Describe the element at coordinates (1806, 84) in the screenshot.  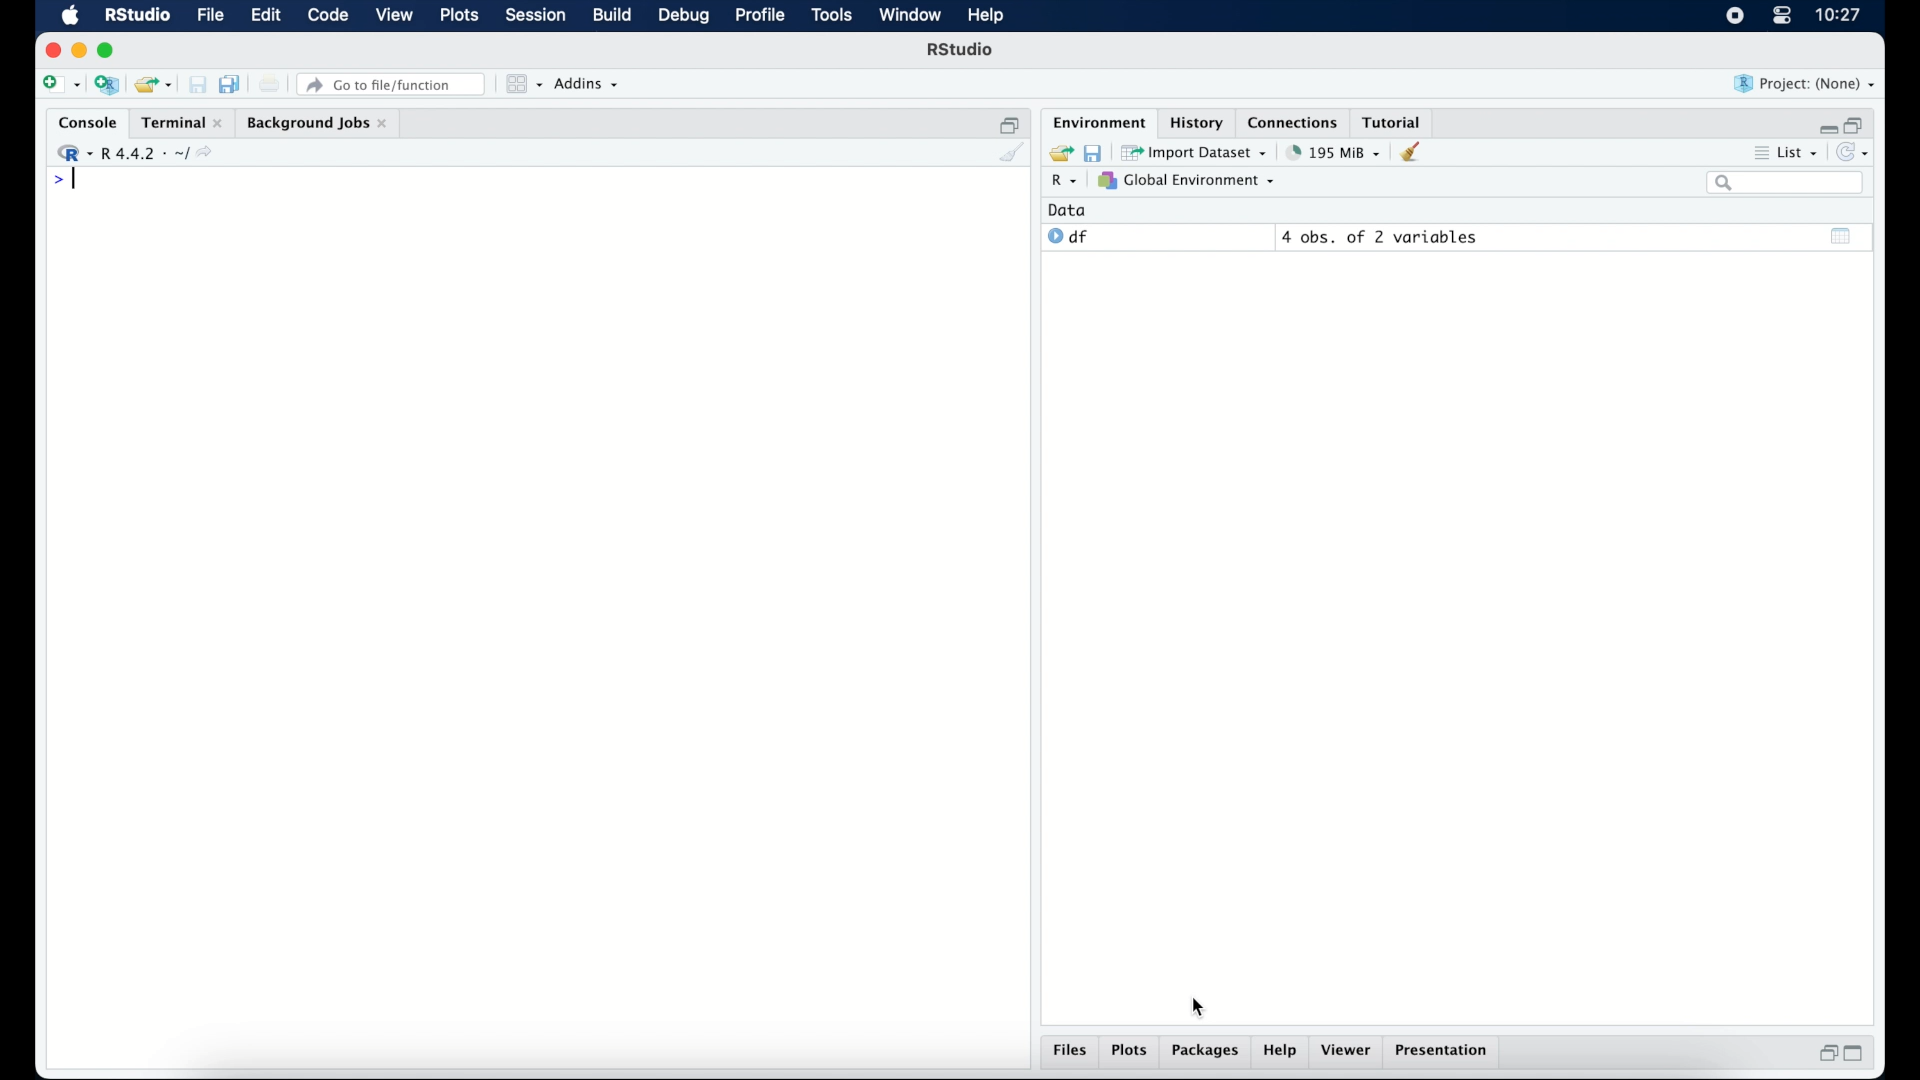
I see `project (none)` at that location.